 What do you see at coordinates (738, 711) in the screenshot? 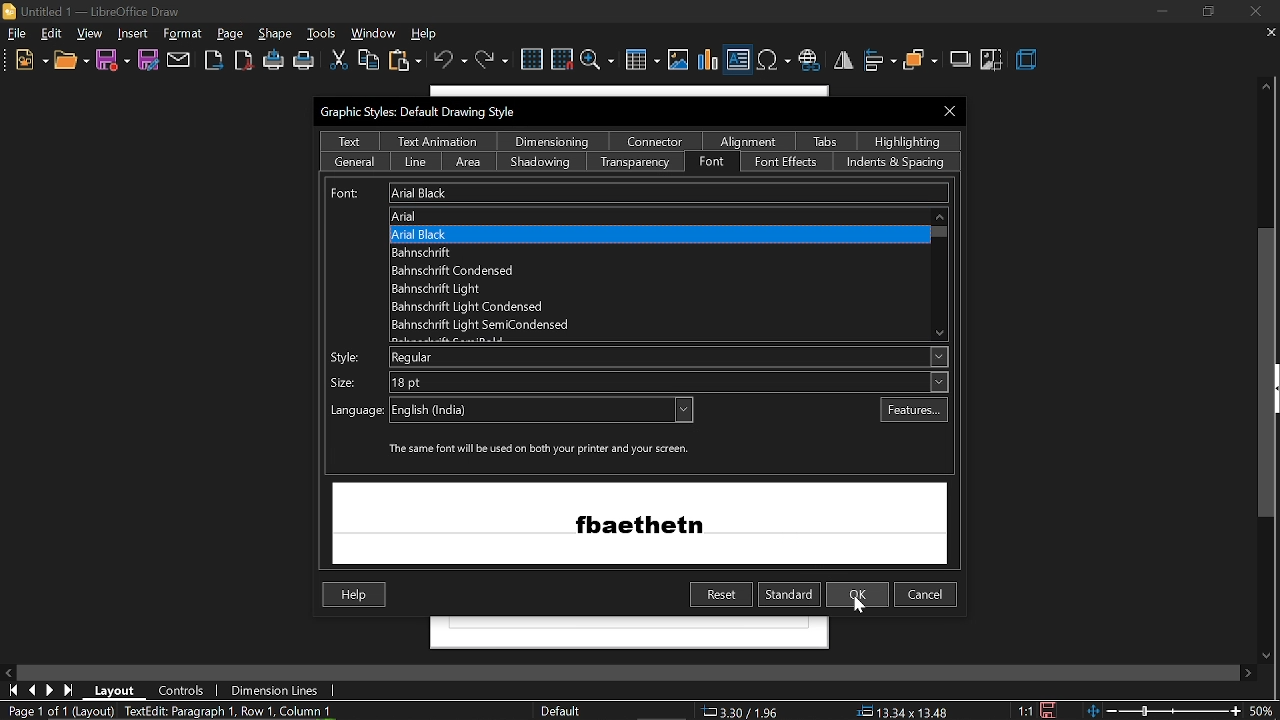
I see `co-ordinates (3.30/1.96)` at bounding box center [738, 711].